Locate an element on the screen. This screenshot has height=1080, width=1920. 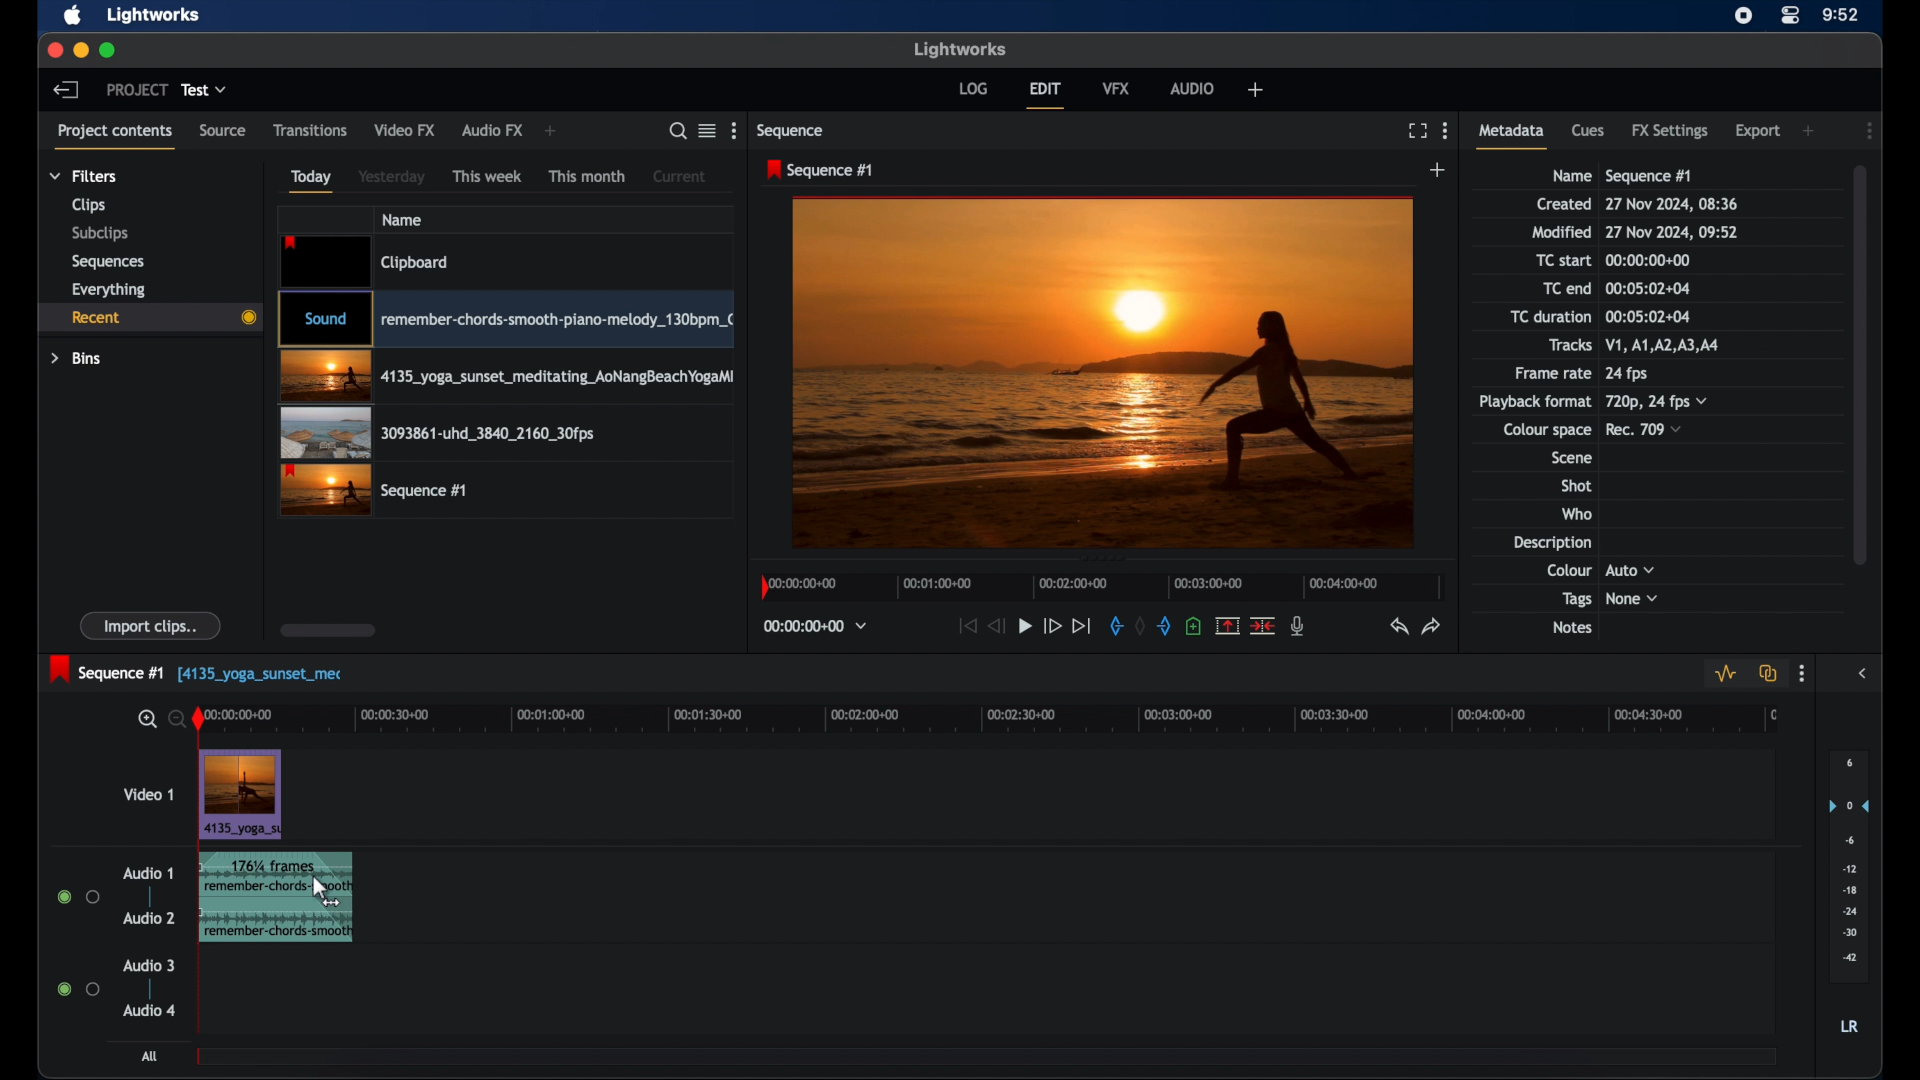
notes is located at coordinates (1571, 628).